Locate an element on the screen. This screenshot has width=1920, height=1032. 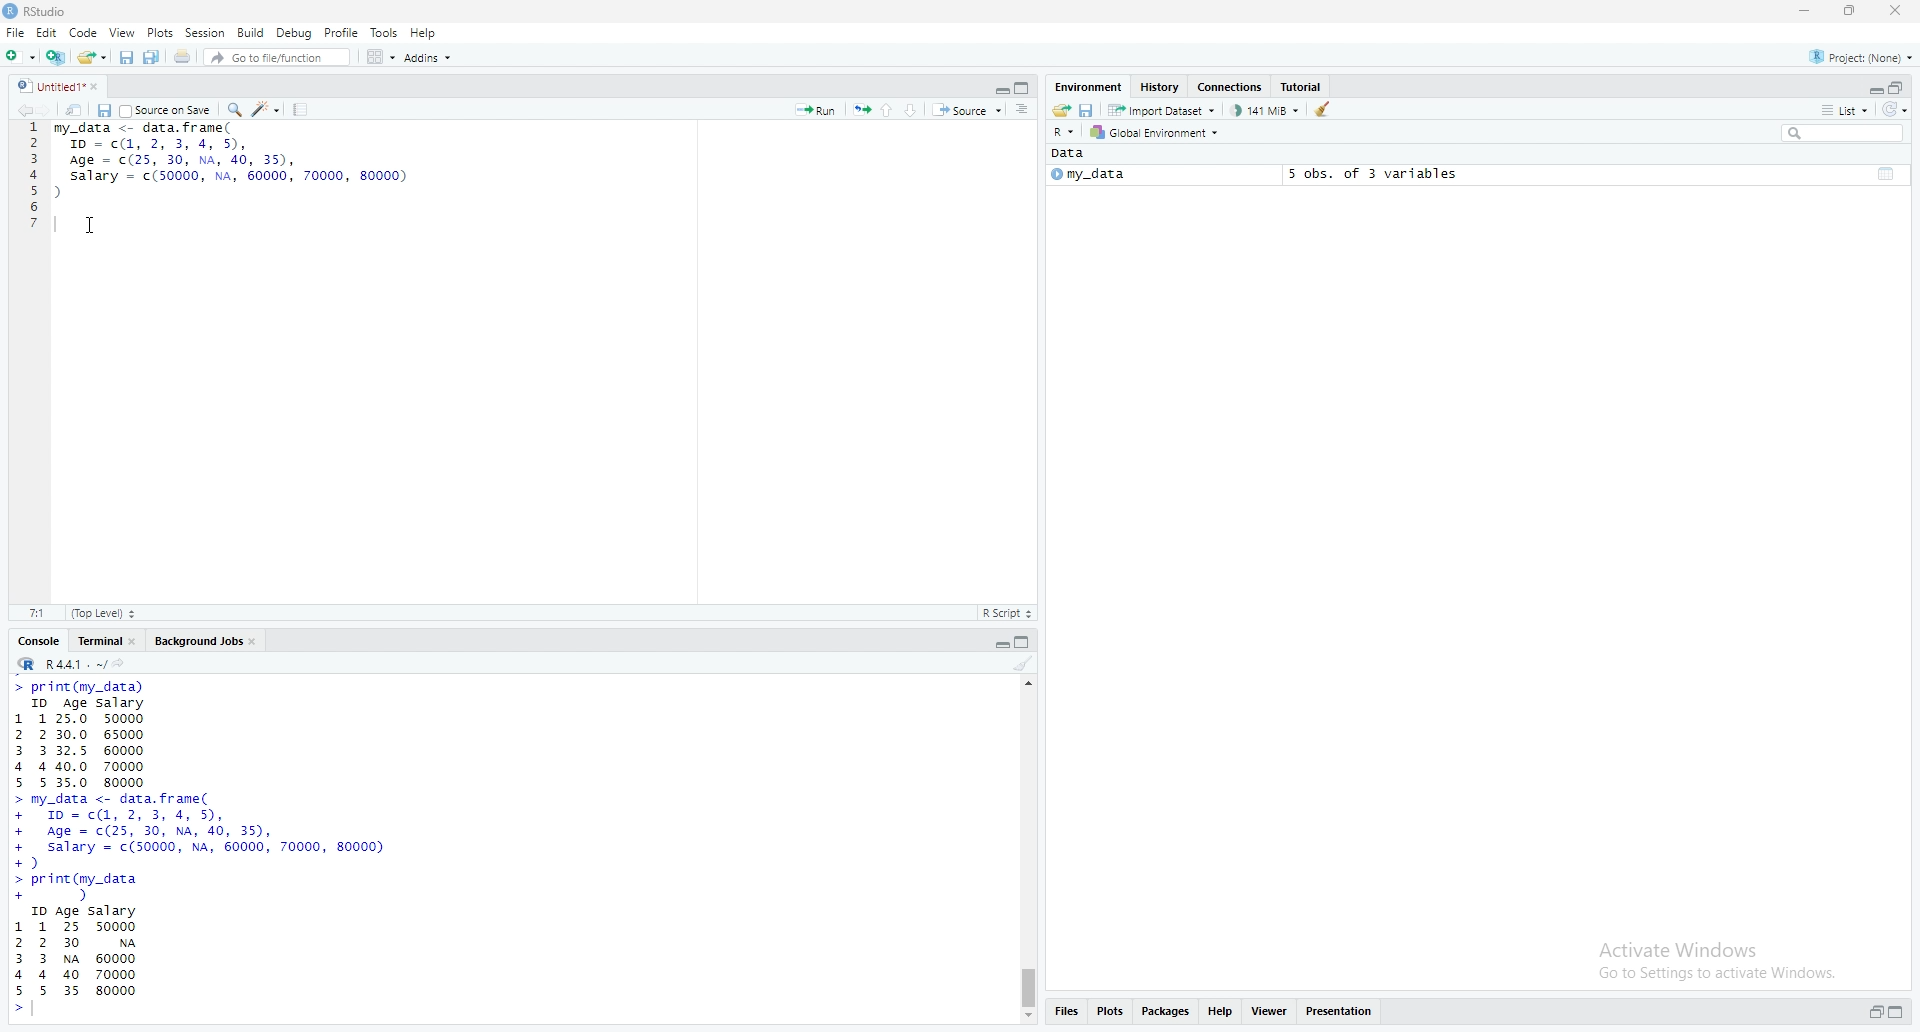
view the current working directory is located at coordinates (123, 664).